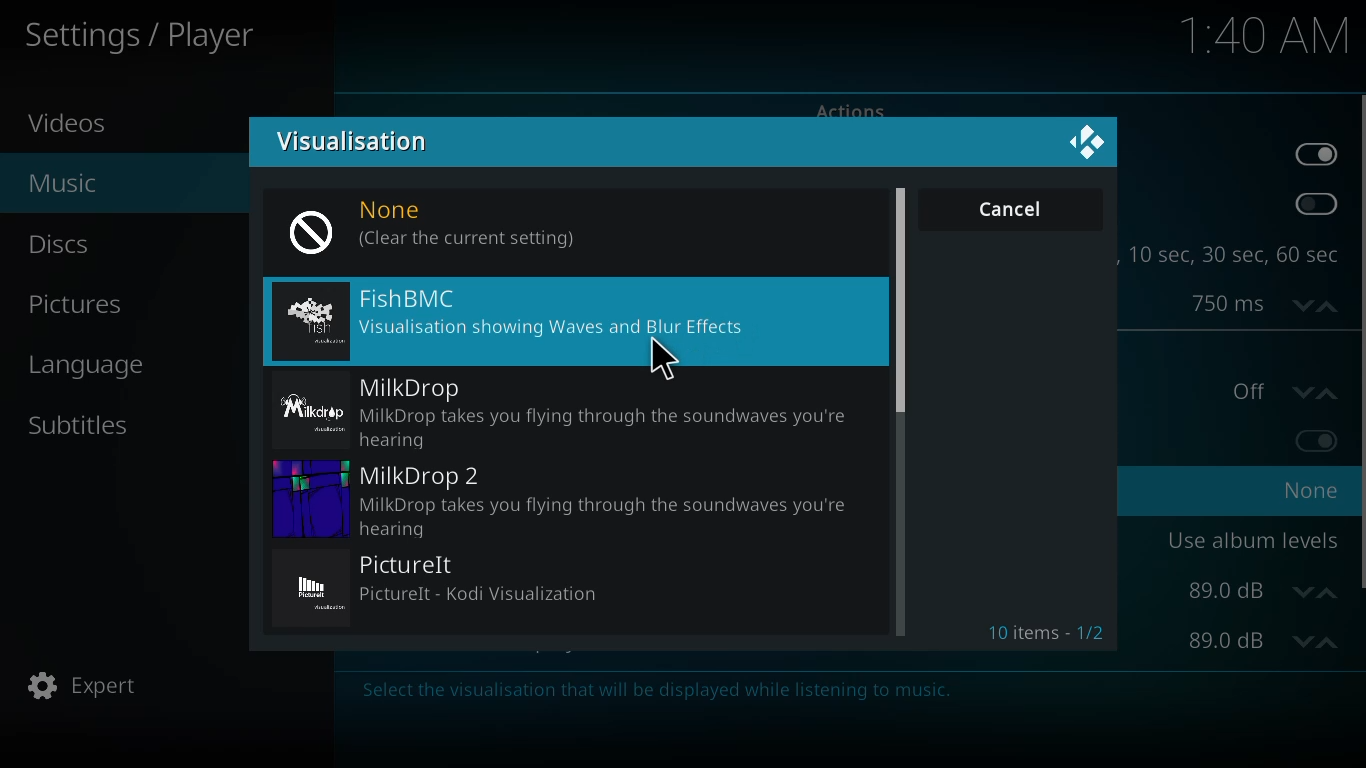 The height and width of the screenshot is (768, 1366). What do you see at coordinates (1263, 641) in the screenshot?
I see `db` at bounding box center [1263, 641].